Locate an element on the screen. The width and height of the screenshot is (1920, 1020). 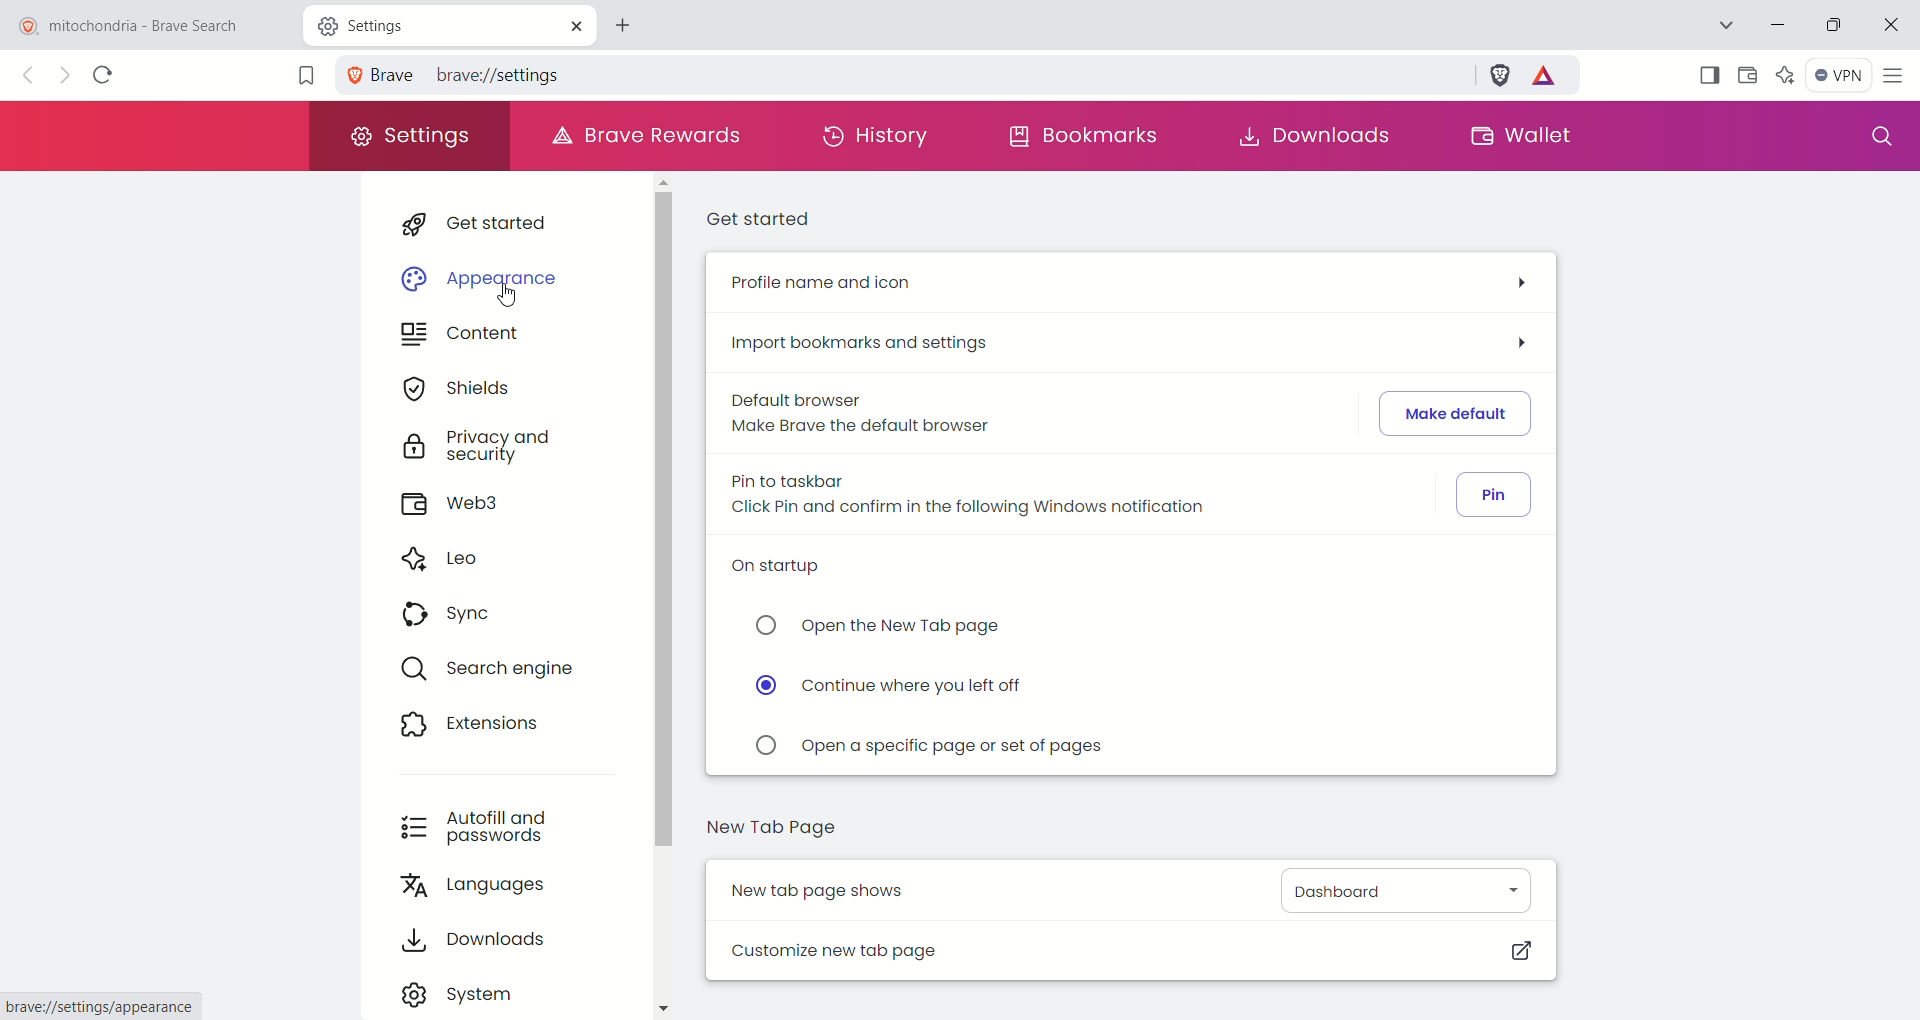
appearance is located at coordinates (483, 271).